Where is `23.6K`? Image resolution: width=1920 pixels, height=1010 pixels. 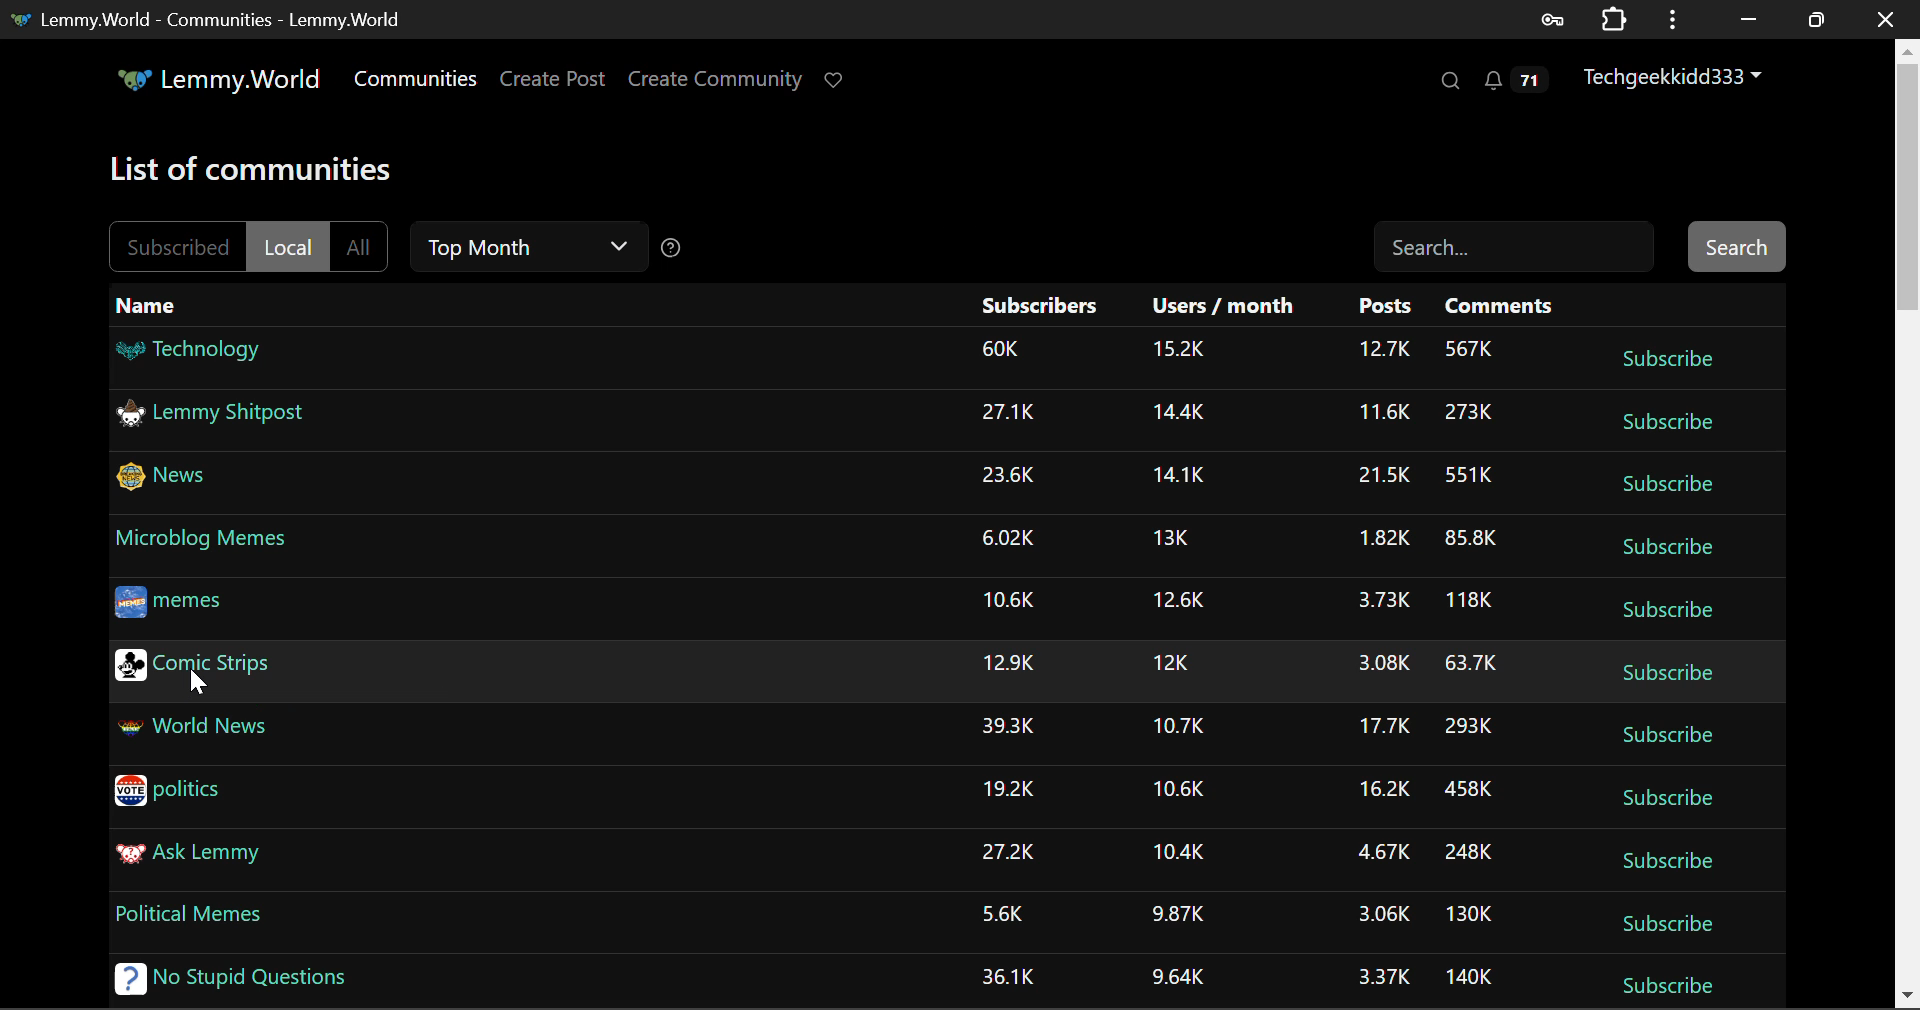 23.6K is located at coordinates (1006, 475).